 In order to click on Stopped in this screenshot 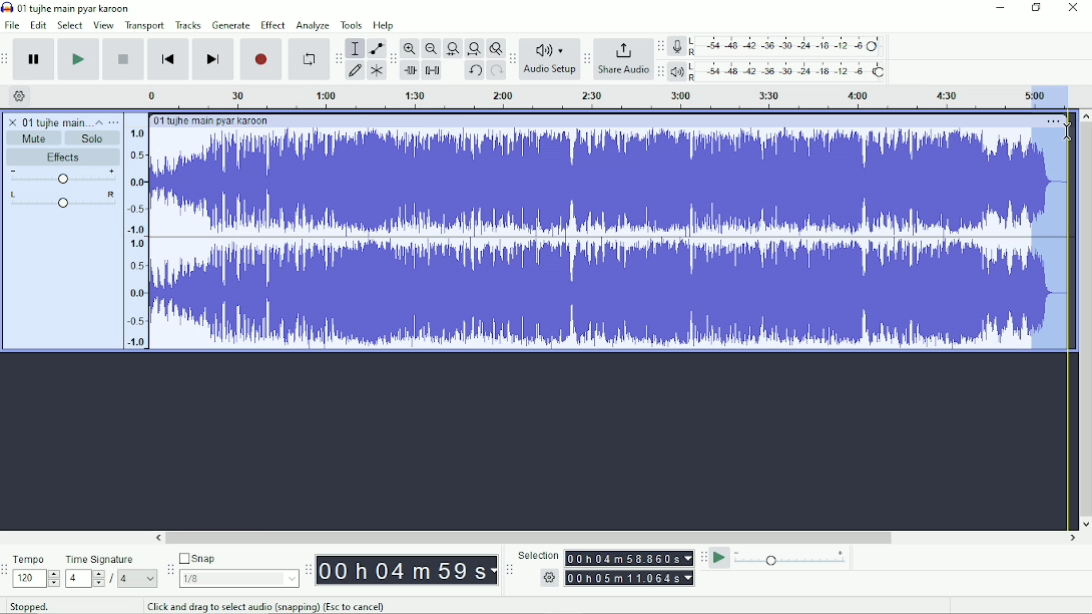, I will do `click(27, 607)`.